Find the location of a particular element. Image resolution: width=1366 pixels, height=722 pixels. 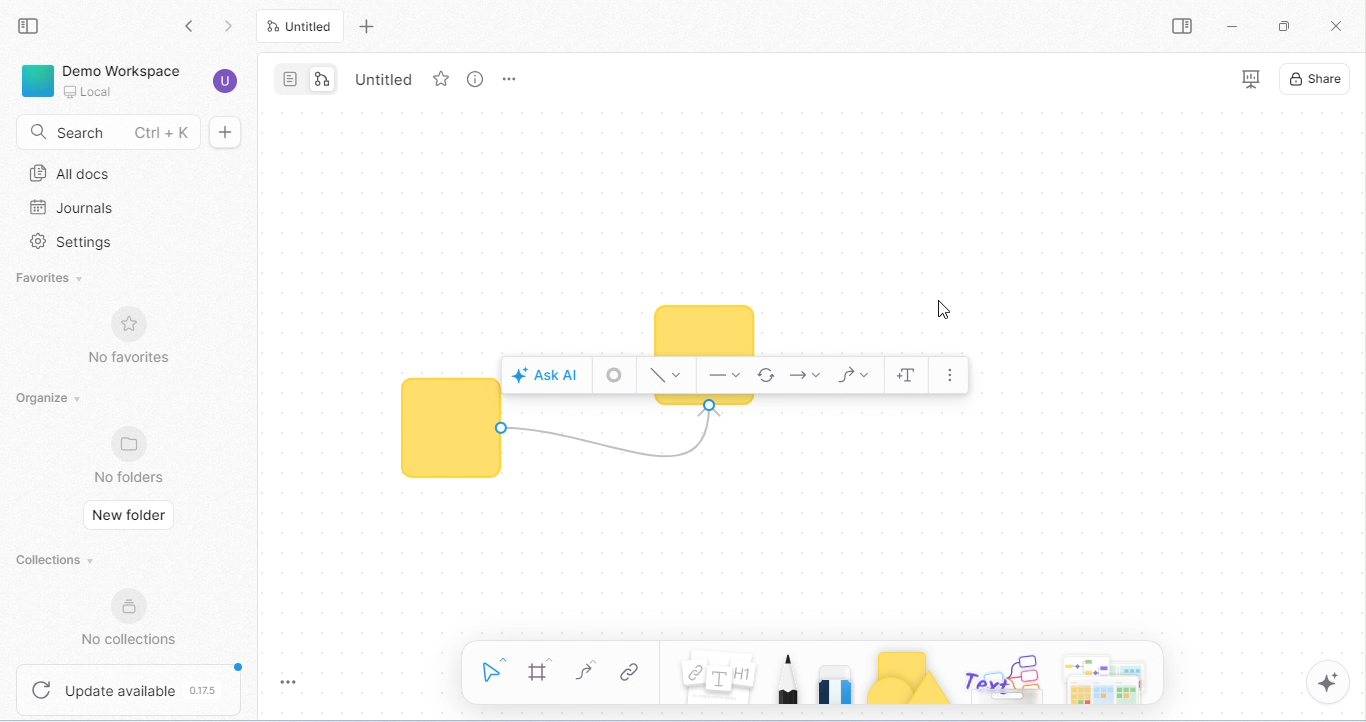

new tab is located at coordinates (370, 26).